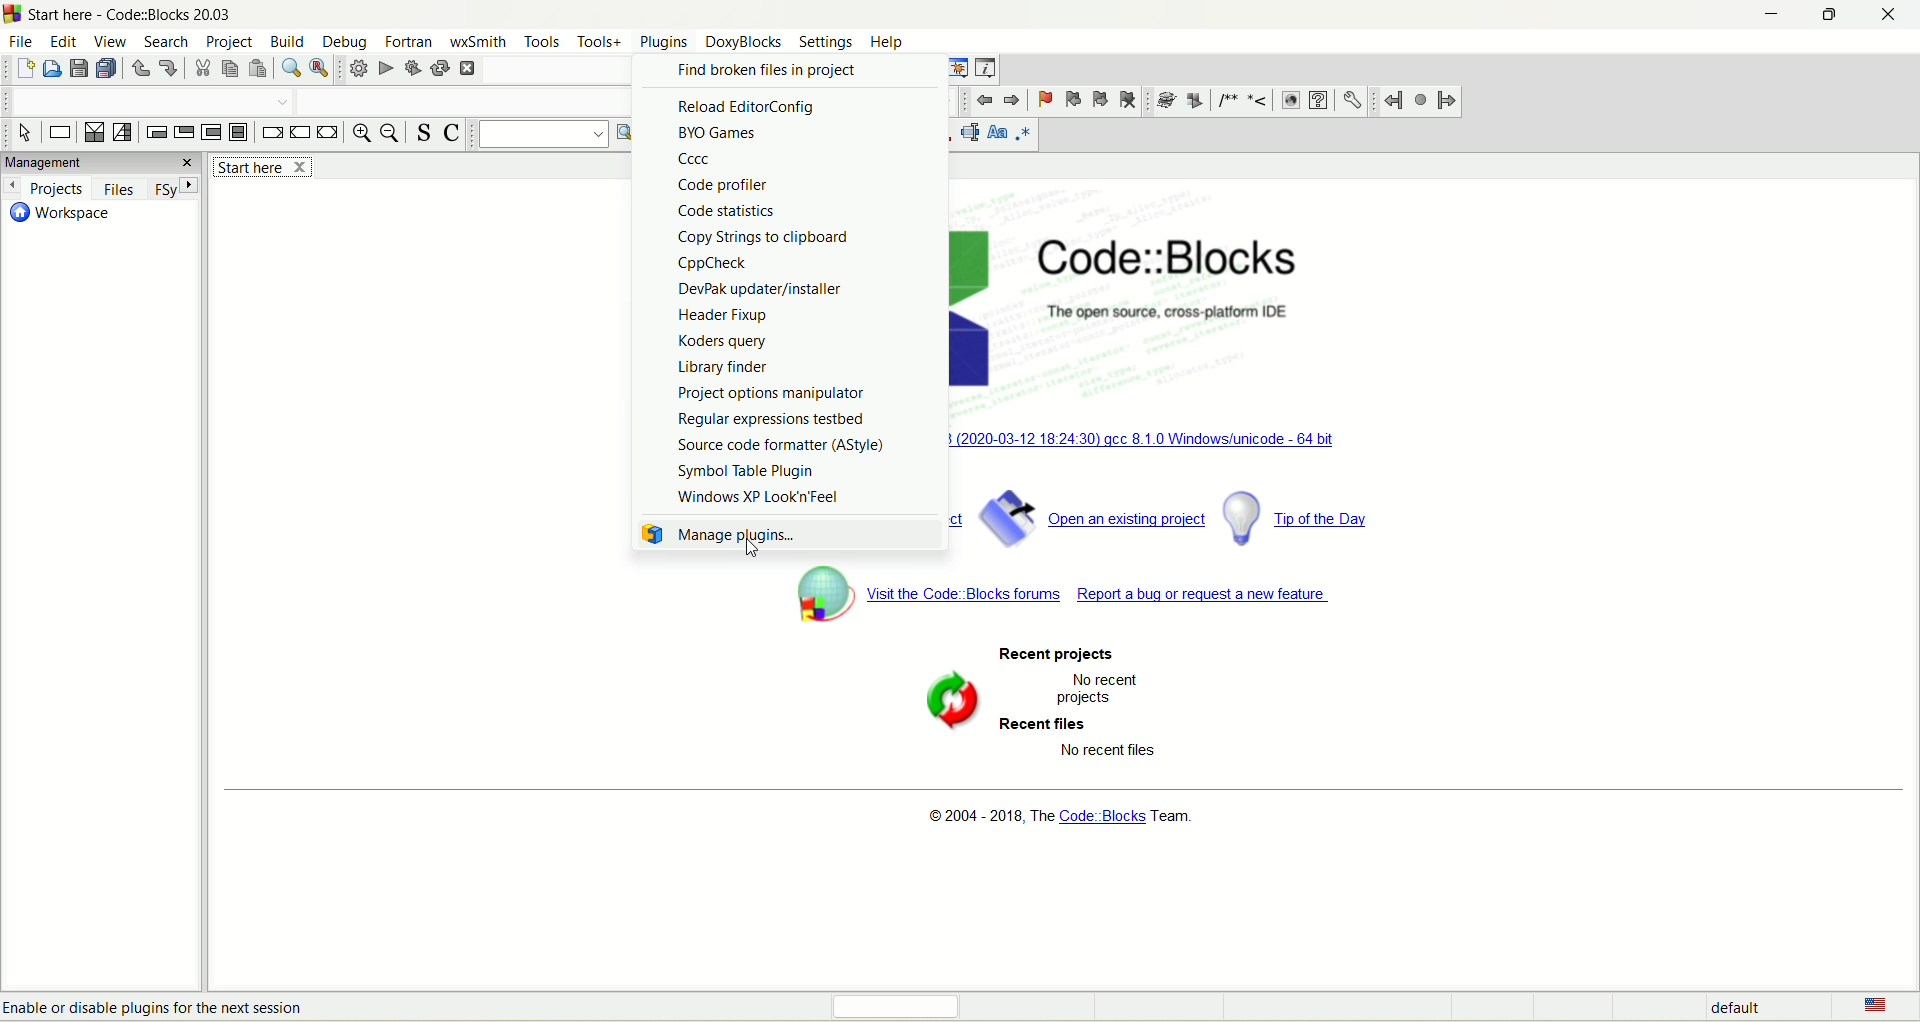 This screenshot has width=1920, height=1022. Describe the element at coordinates (760, 498) in the screenshot. I see `lock and feel` at that location.